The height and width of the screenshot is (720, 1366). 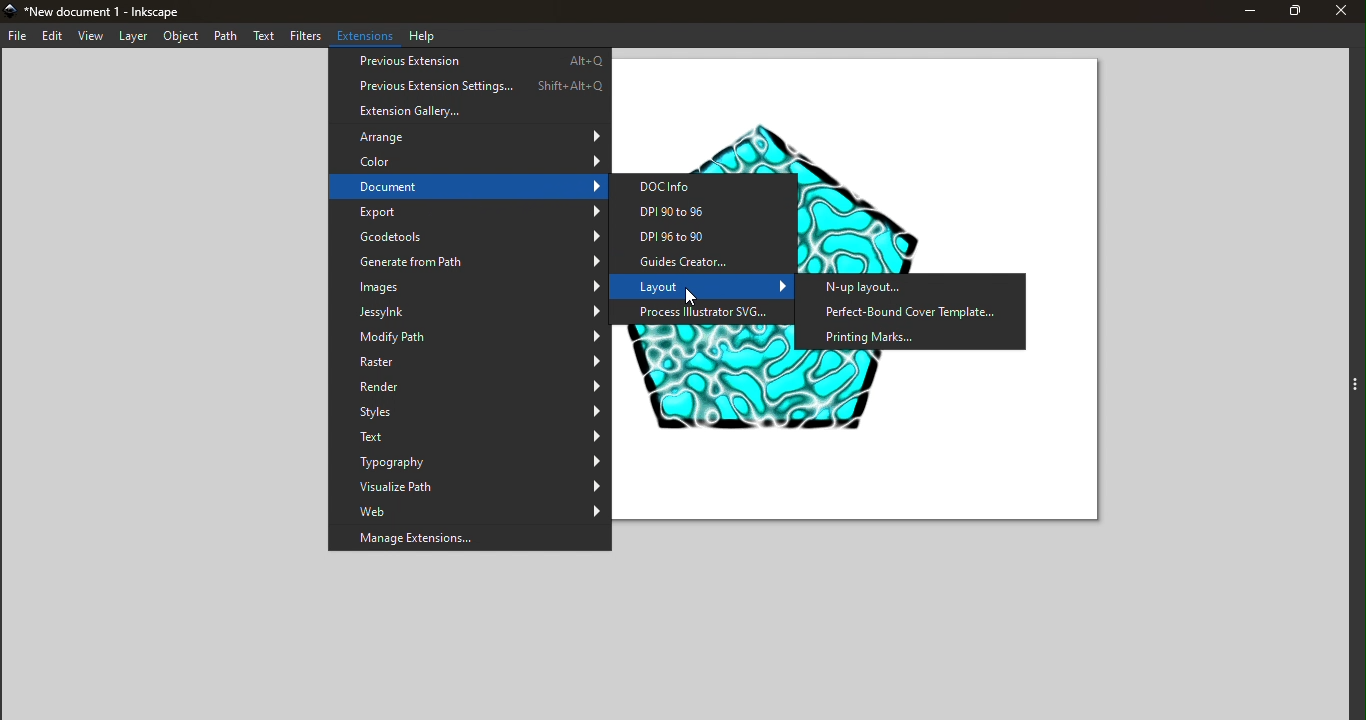 I want to click on Styles, so click(x=470, y=410).